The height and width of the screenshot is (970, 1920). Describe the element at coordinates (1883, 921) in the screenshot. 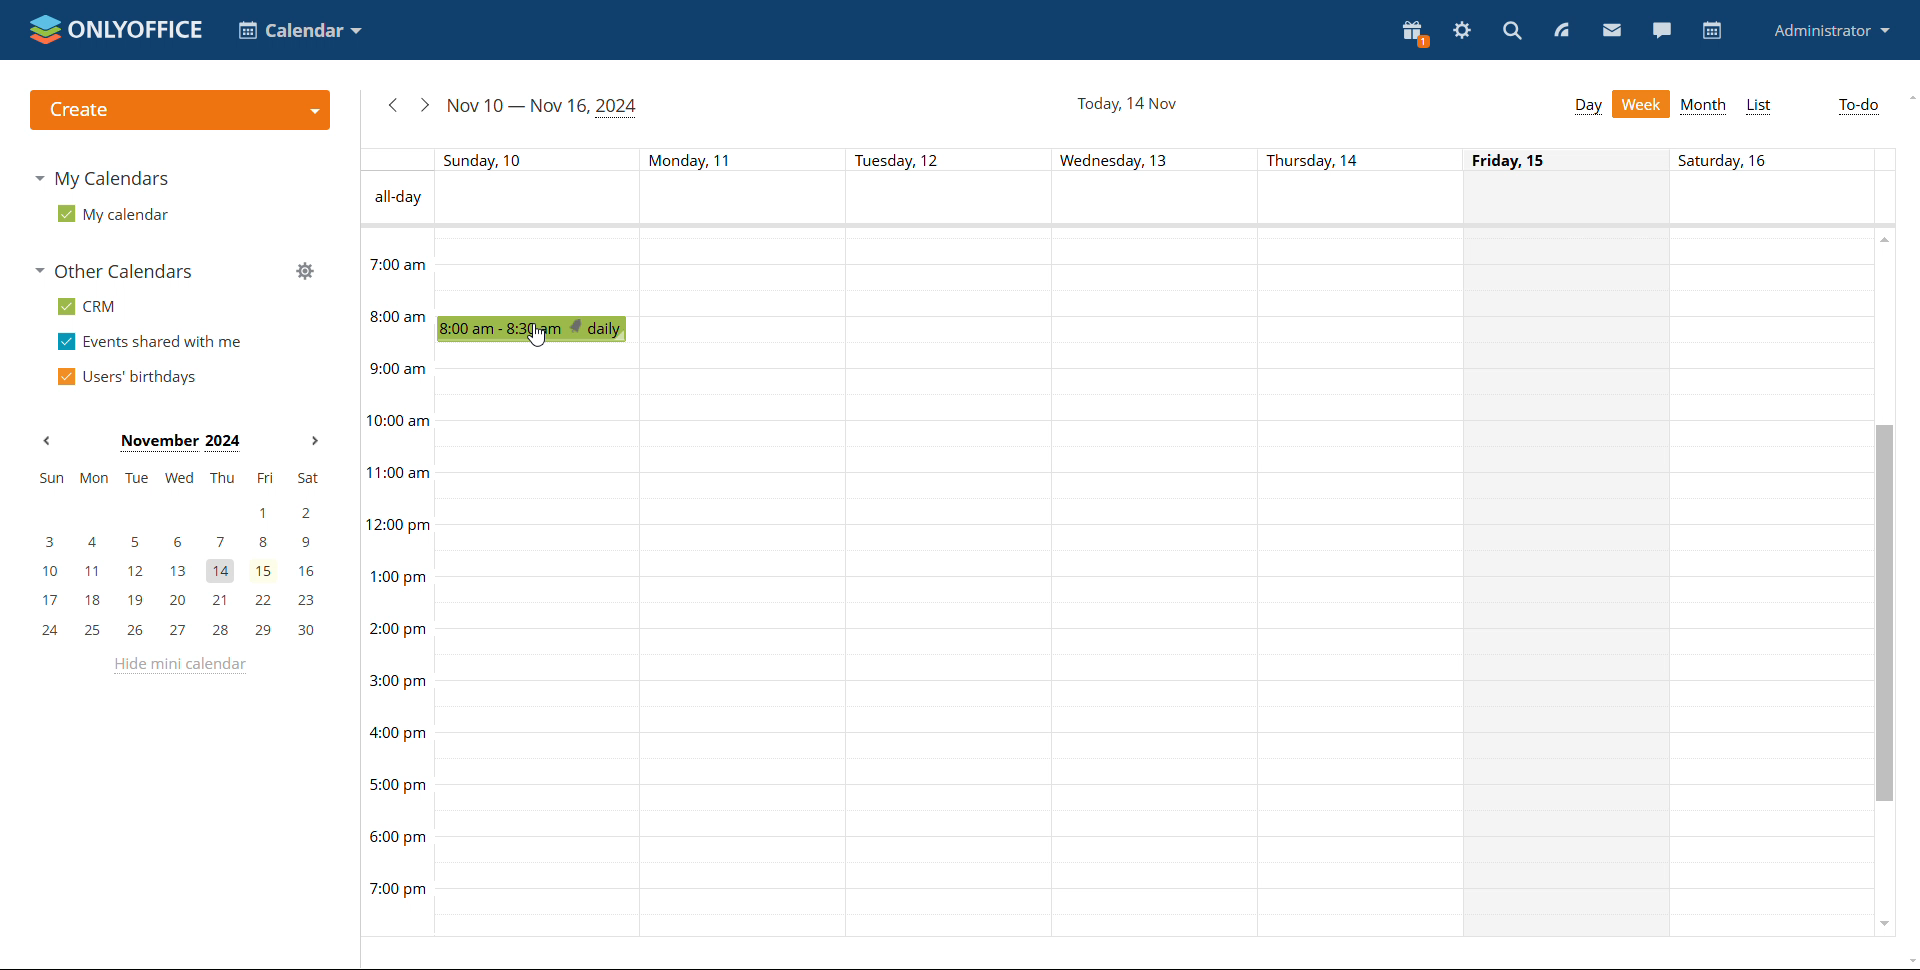

I see `scroll down` at that location.